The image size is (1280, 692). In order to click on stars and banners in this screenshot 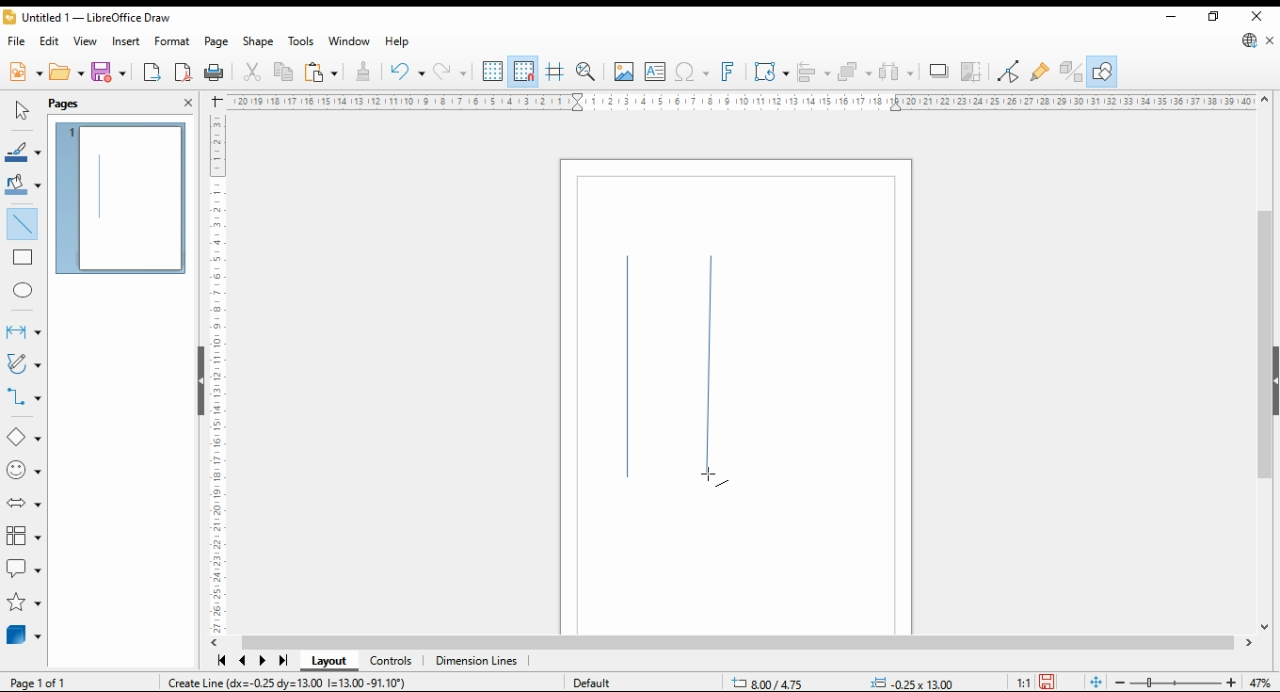, I will do `click(23, 604)`.